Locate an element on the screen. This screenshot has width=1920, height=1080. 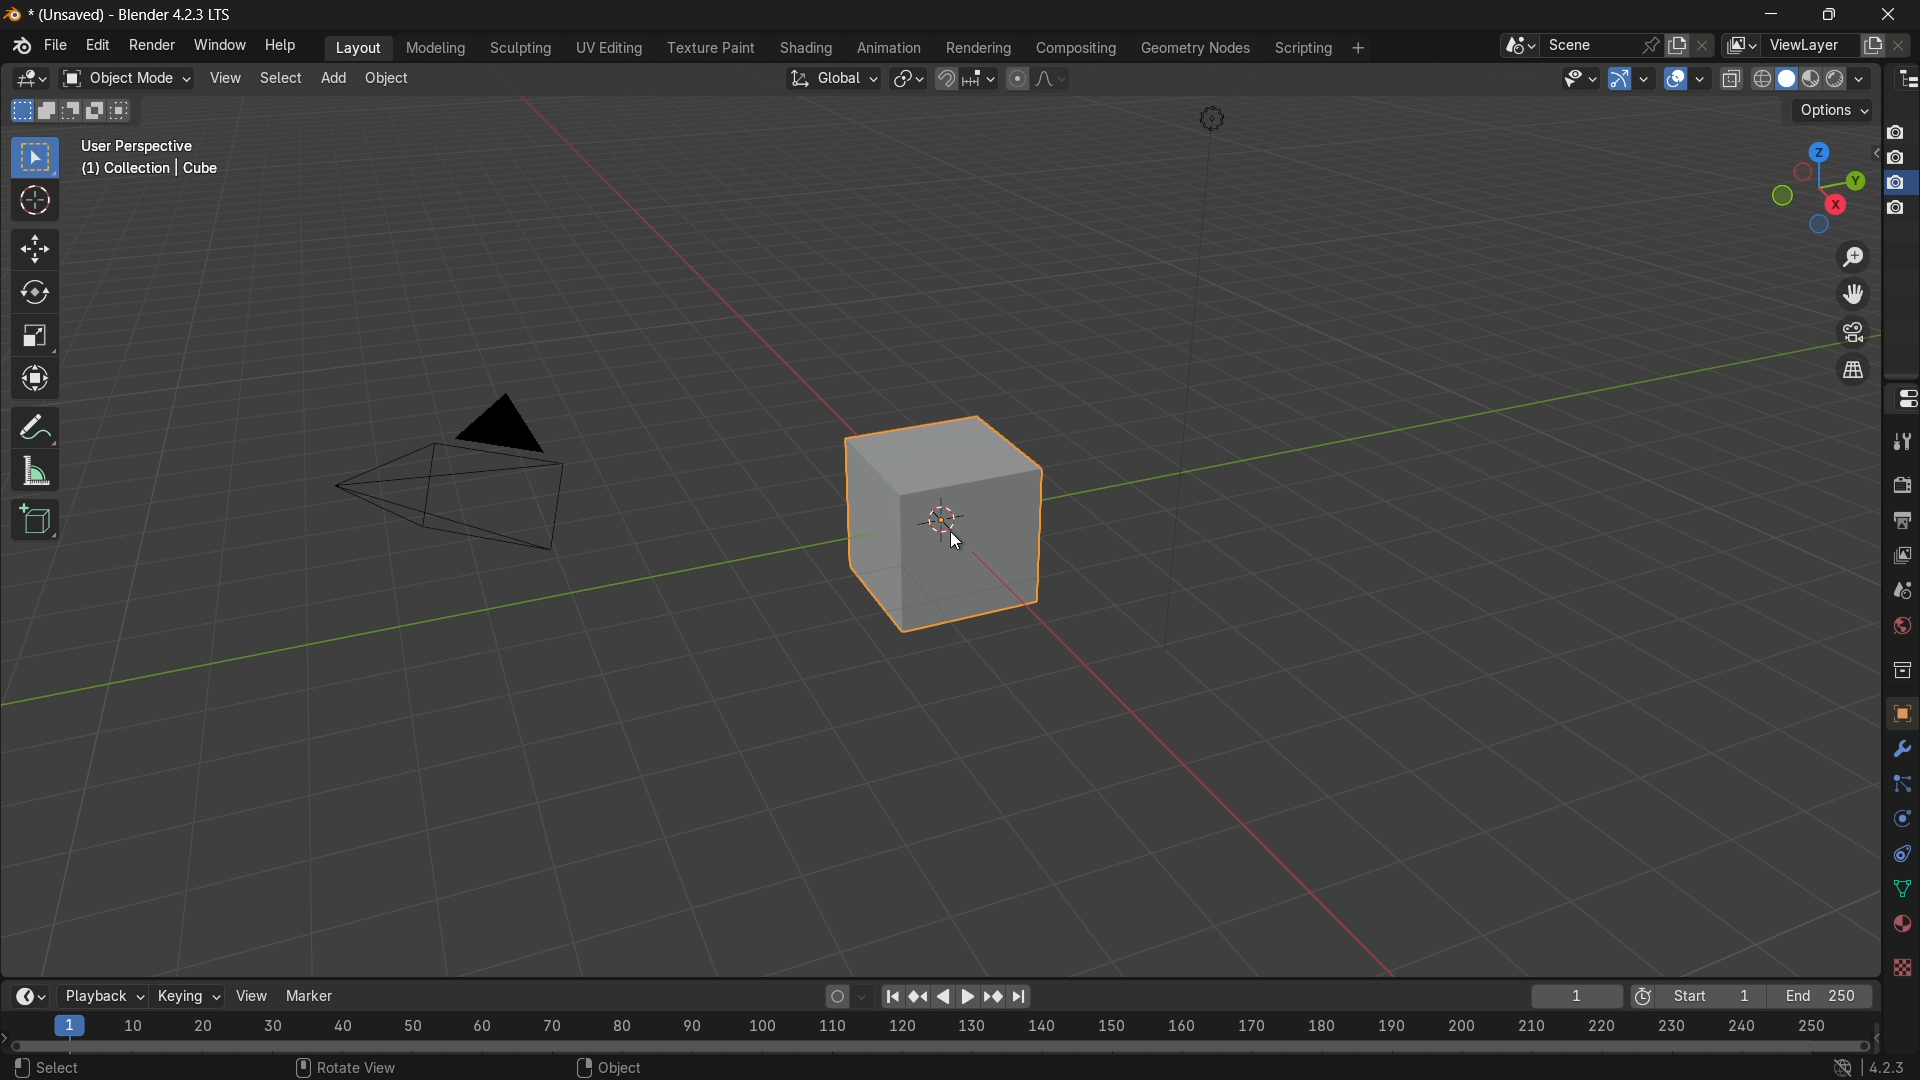
output is located at coordinates (1901, 520).